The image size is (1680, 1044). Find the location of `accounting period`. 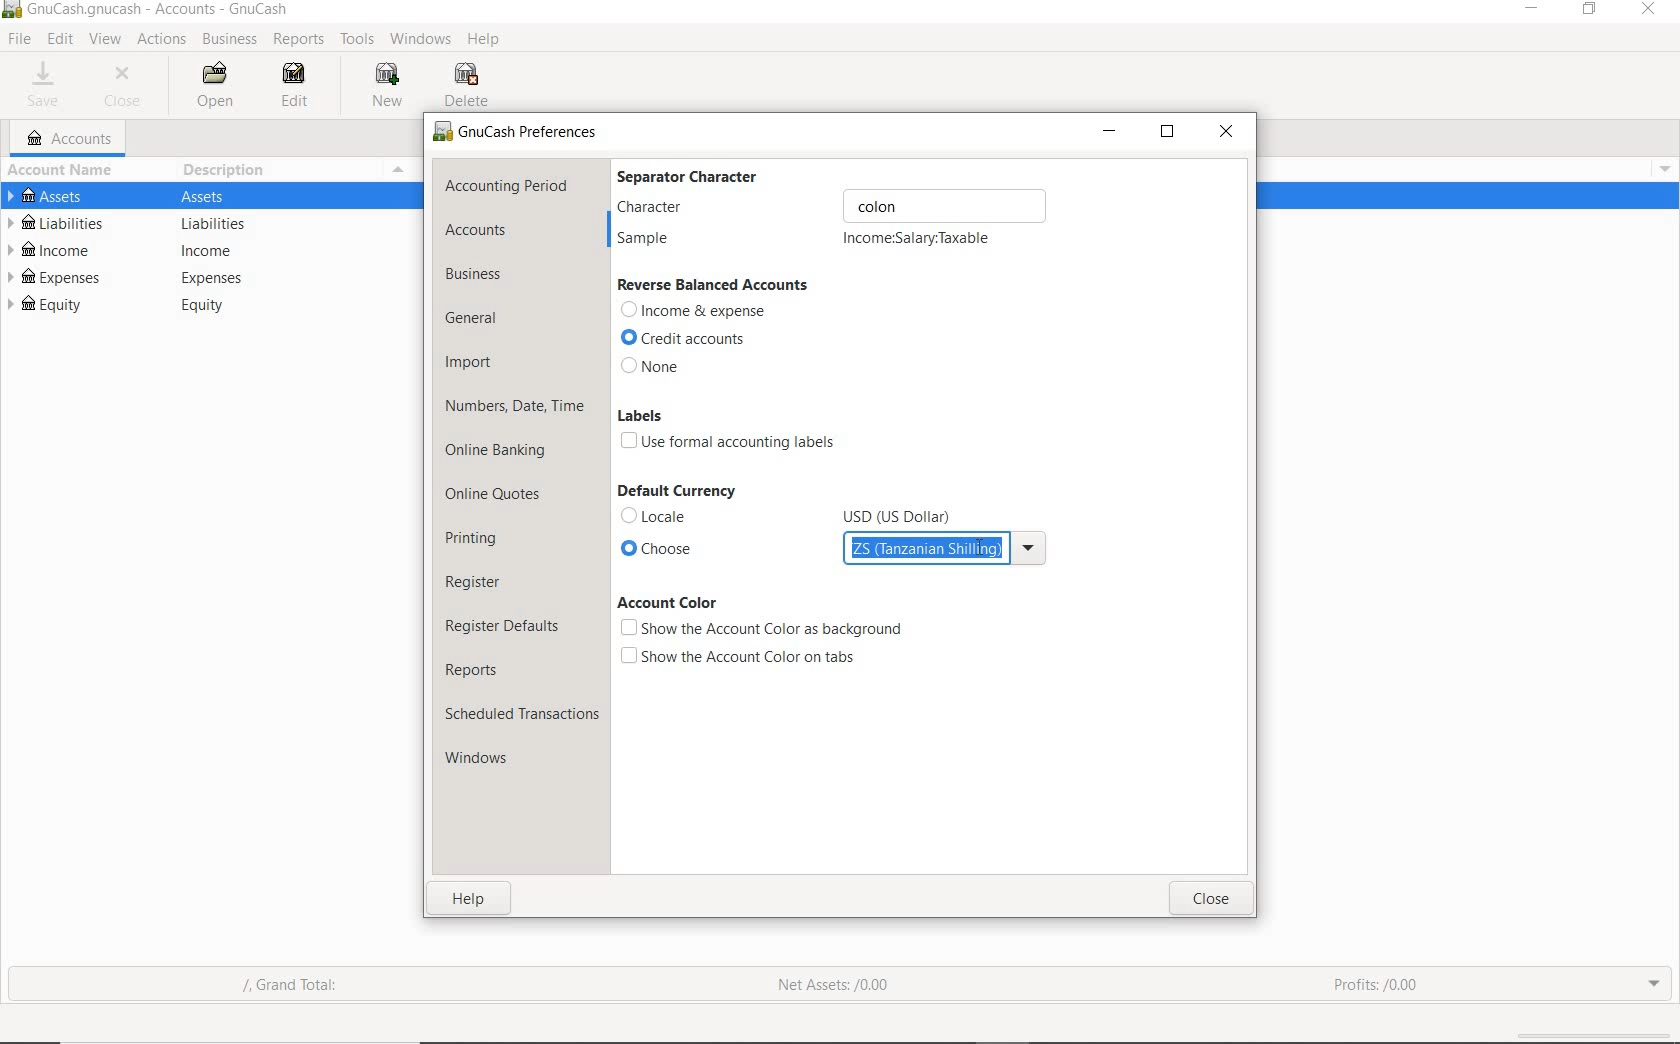

accounting period is located at coordinates (507, 185).